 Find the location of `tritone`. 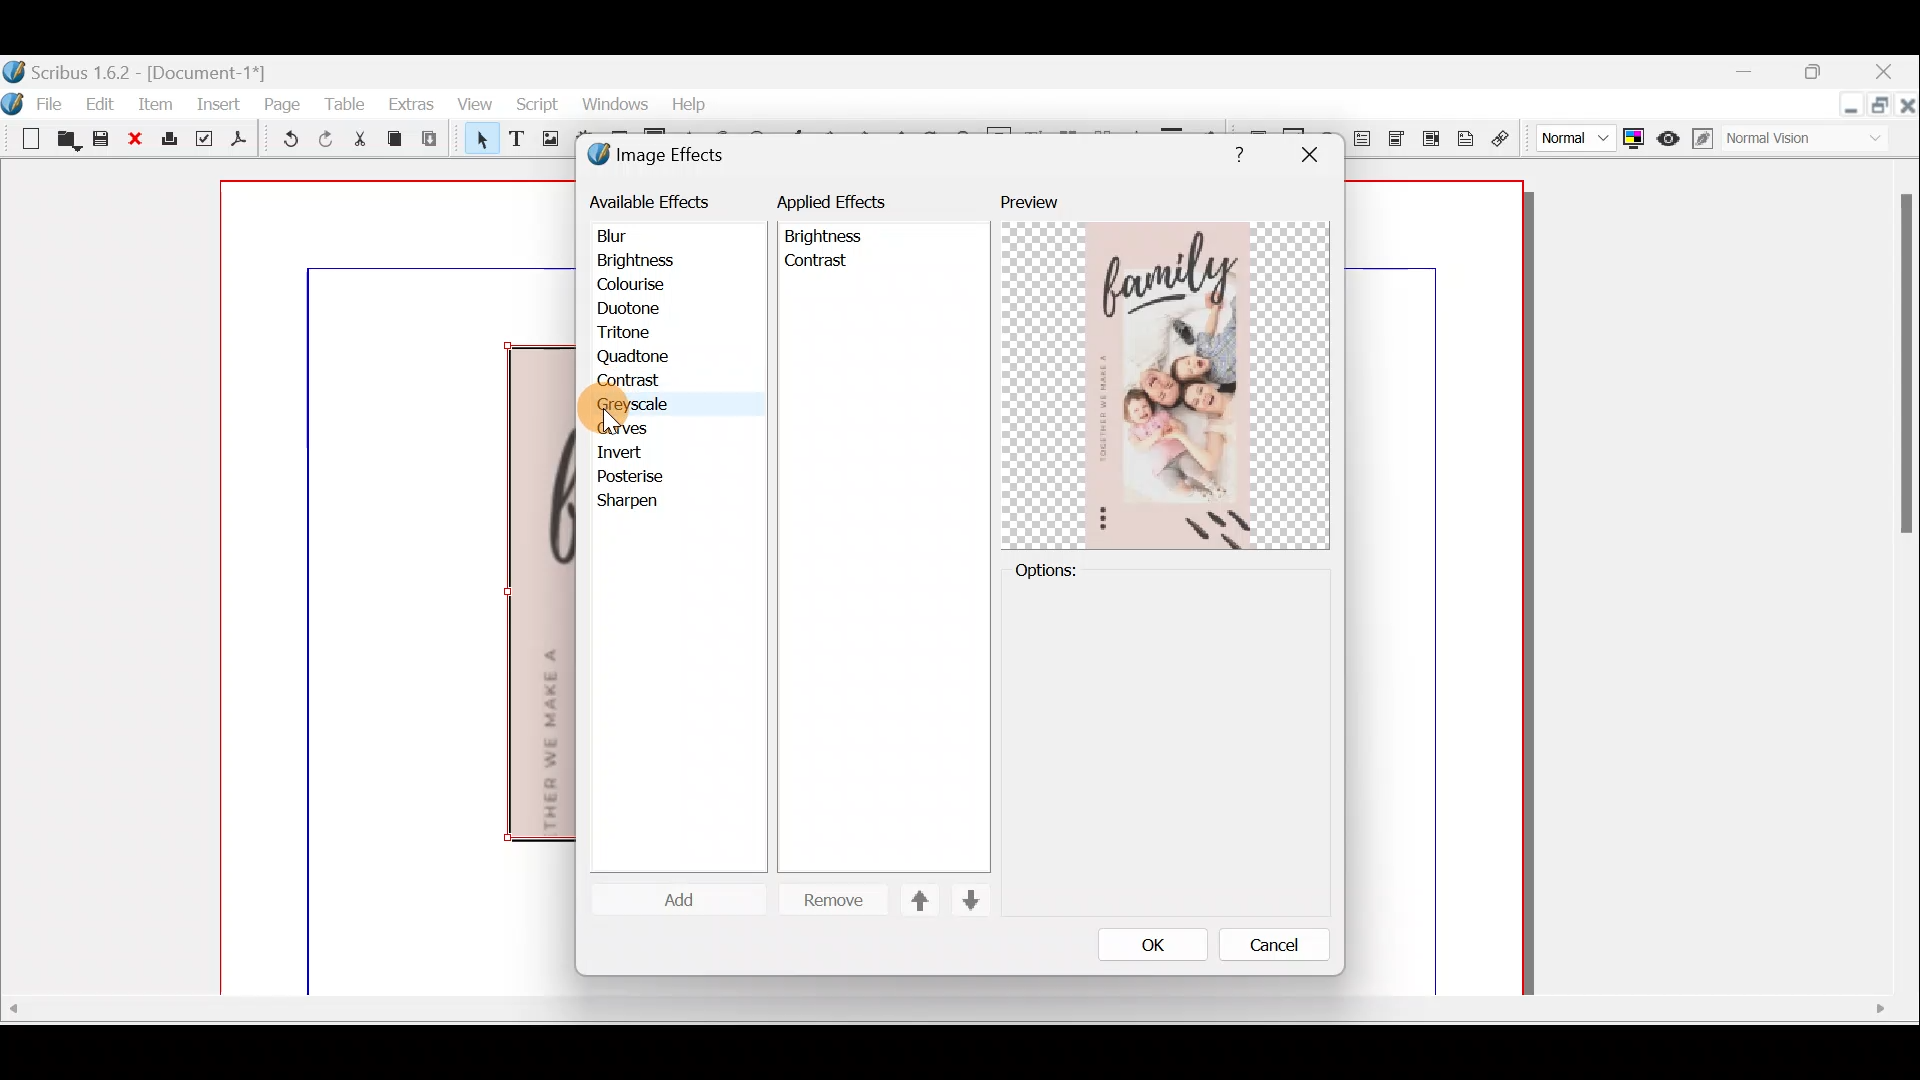

tritone is located at coordinates (655, 332).